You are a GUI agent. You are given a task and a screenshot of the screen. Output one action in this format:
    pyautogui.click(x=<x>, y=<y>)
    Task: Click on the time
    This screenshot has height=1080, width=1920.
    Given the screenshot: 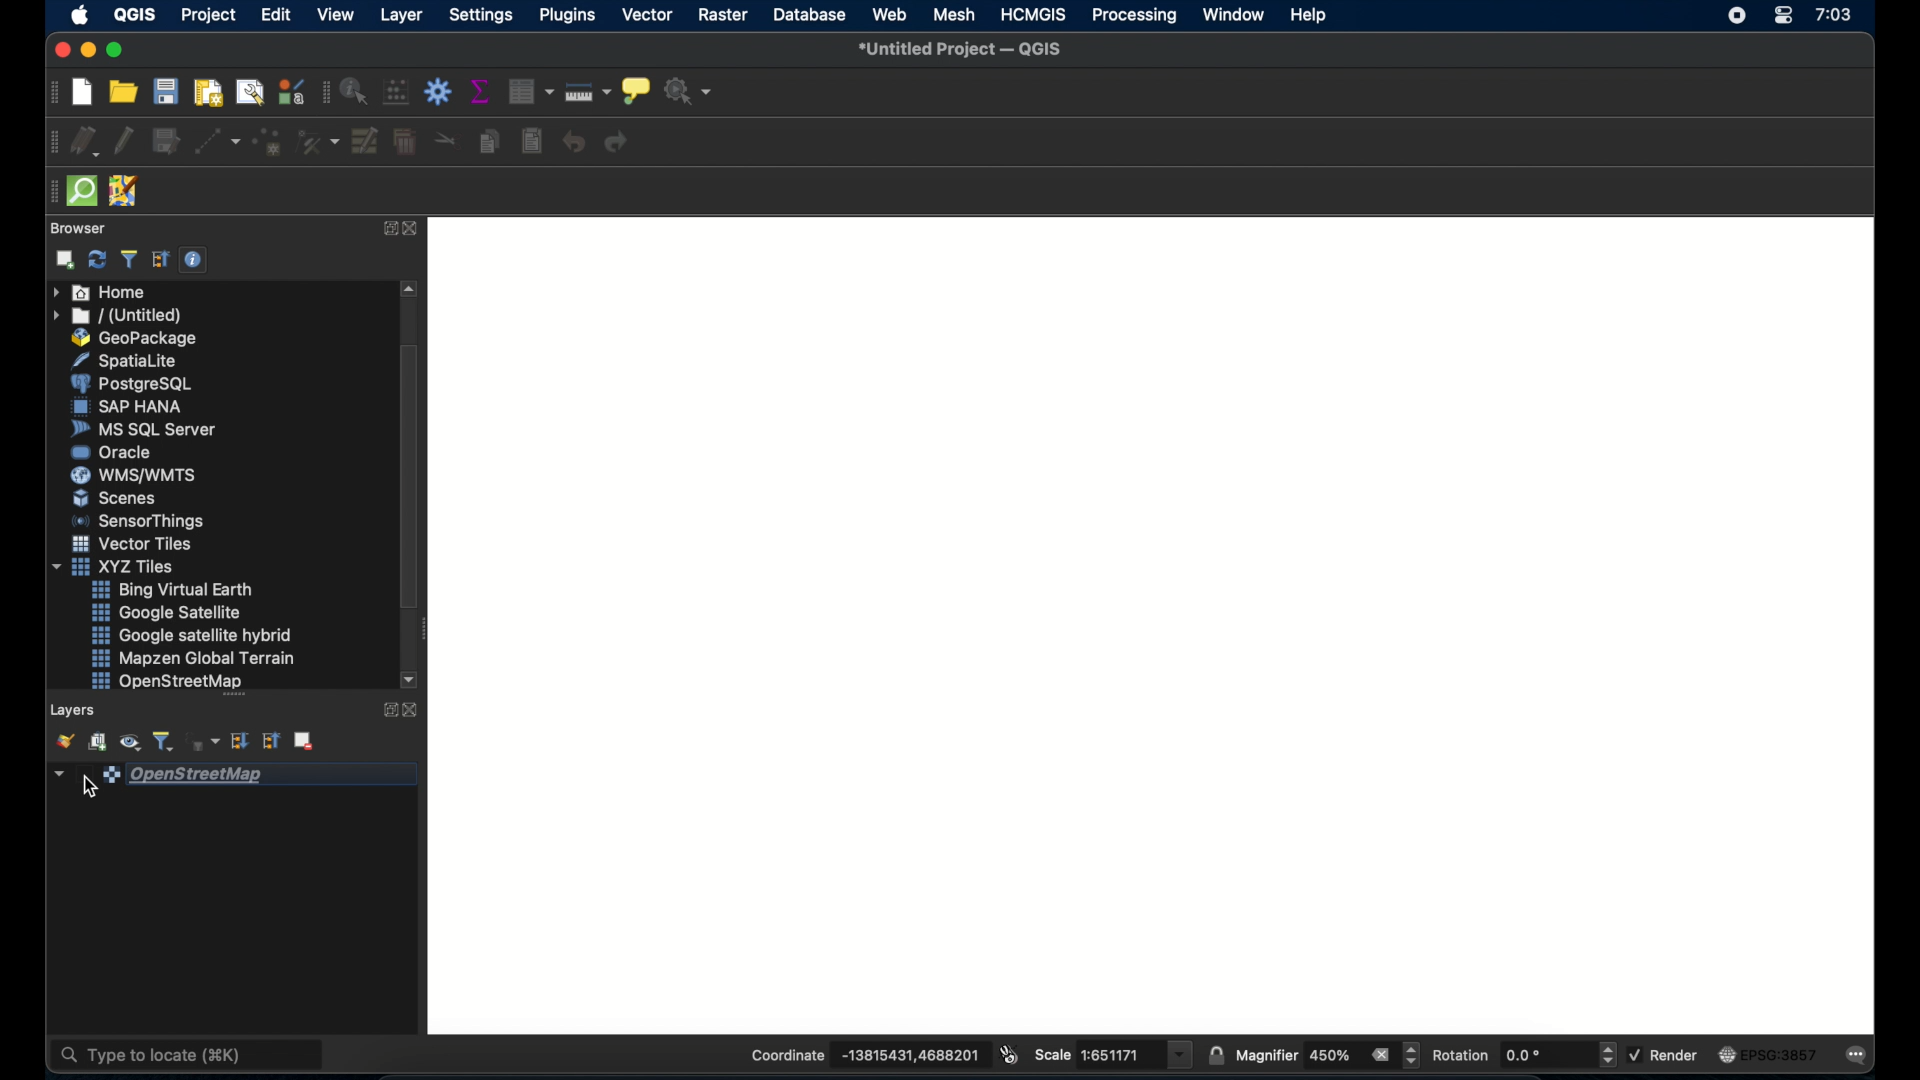 What is the action you would take?
    pyautogui.click(x=1833, y=18)
    